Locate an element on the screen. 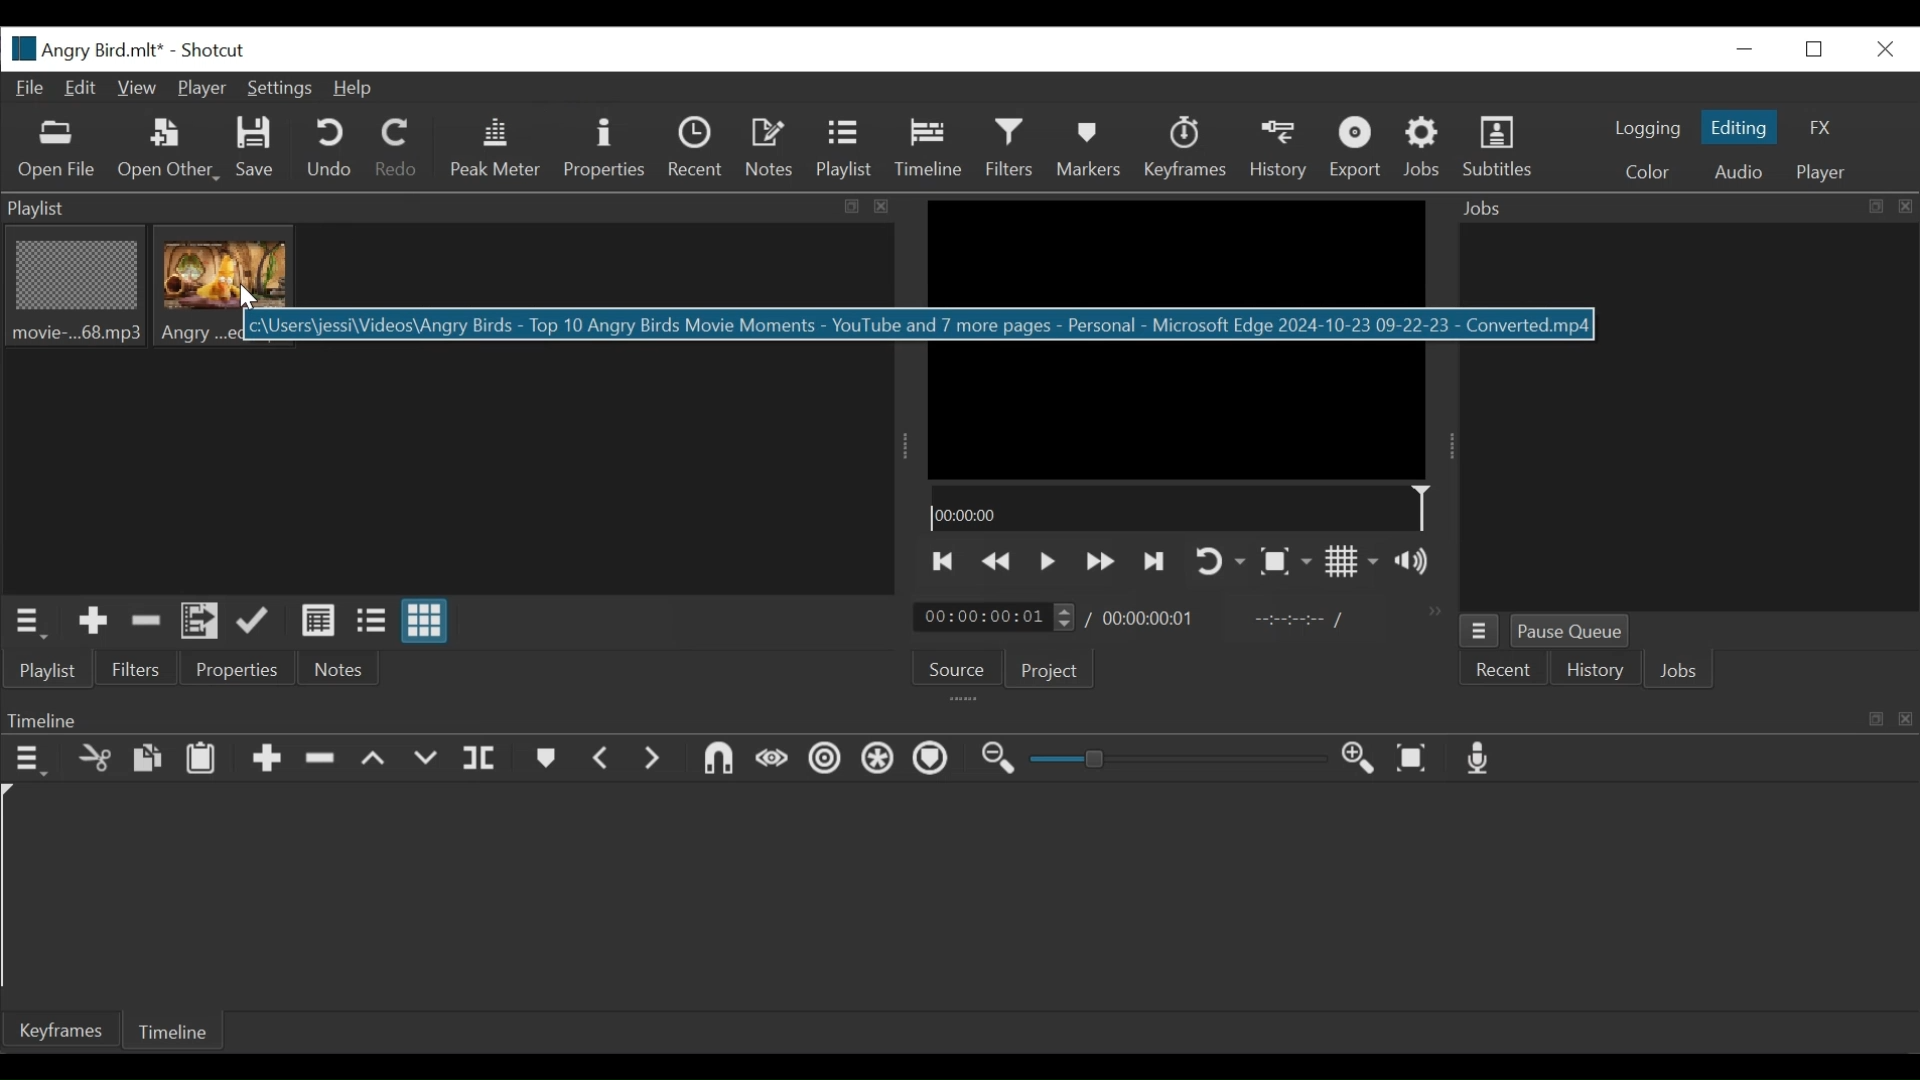  Jobs is located at coordinates (1682, 670).